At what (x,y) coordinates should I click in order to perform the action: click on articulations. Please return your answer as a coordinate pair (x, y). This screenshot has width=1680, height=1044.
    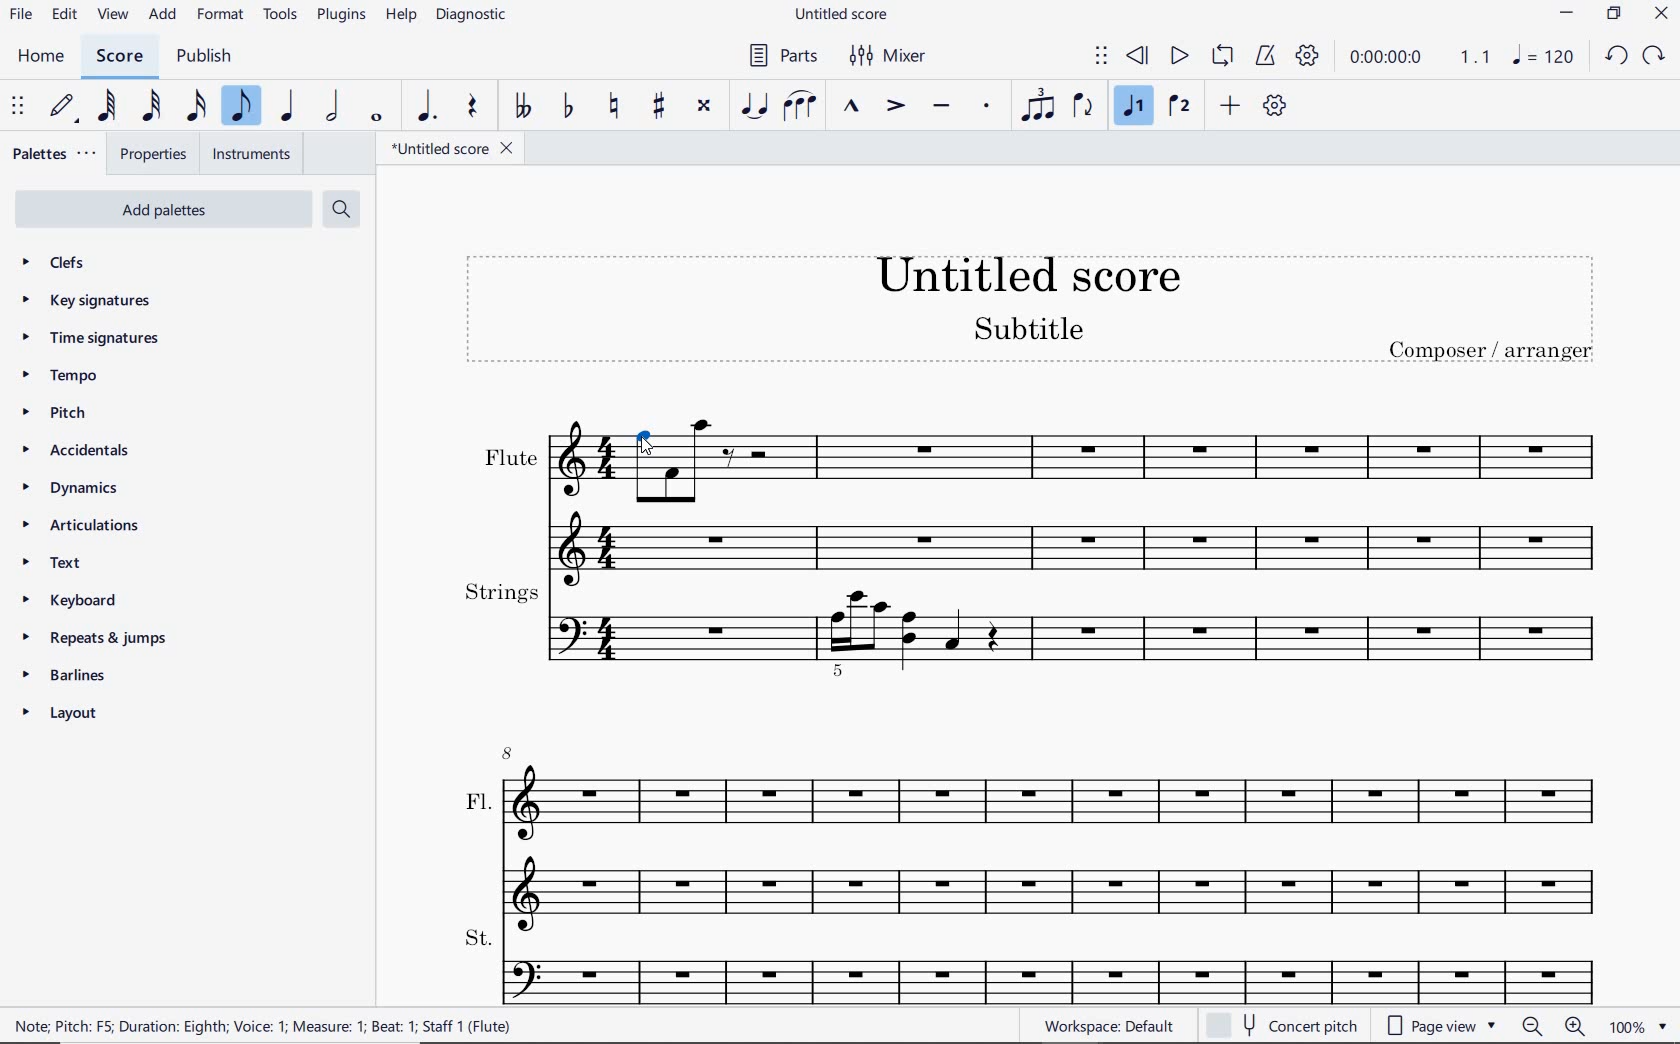
    Looking at the image, I should click on (81, 526).